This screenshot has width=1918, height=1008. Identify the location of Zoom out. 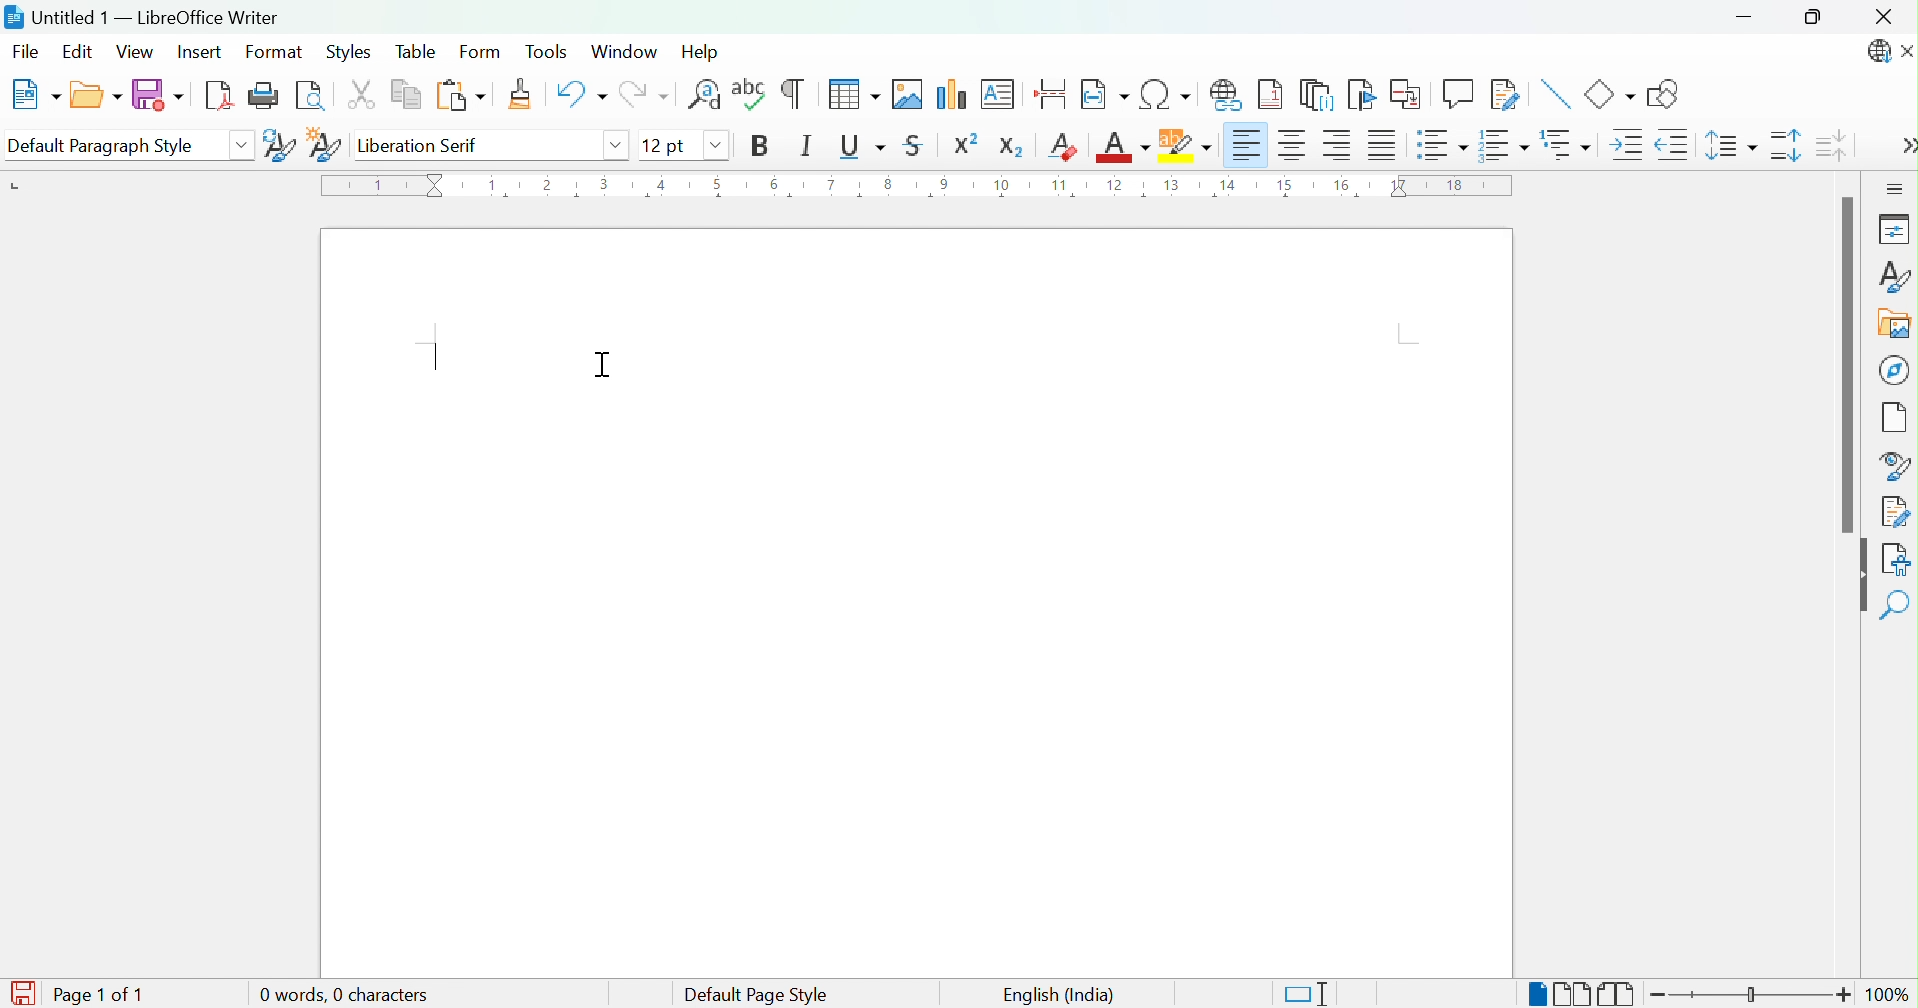
(1665, 998).